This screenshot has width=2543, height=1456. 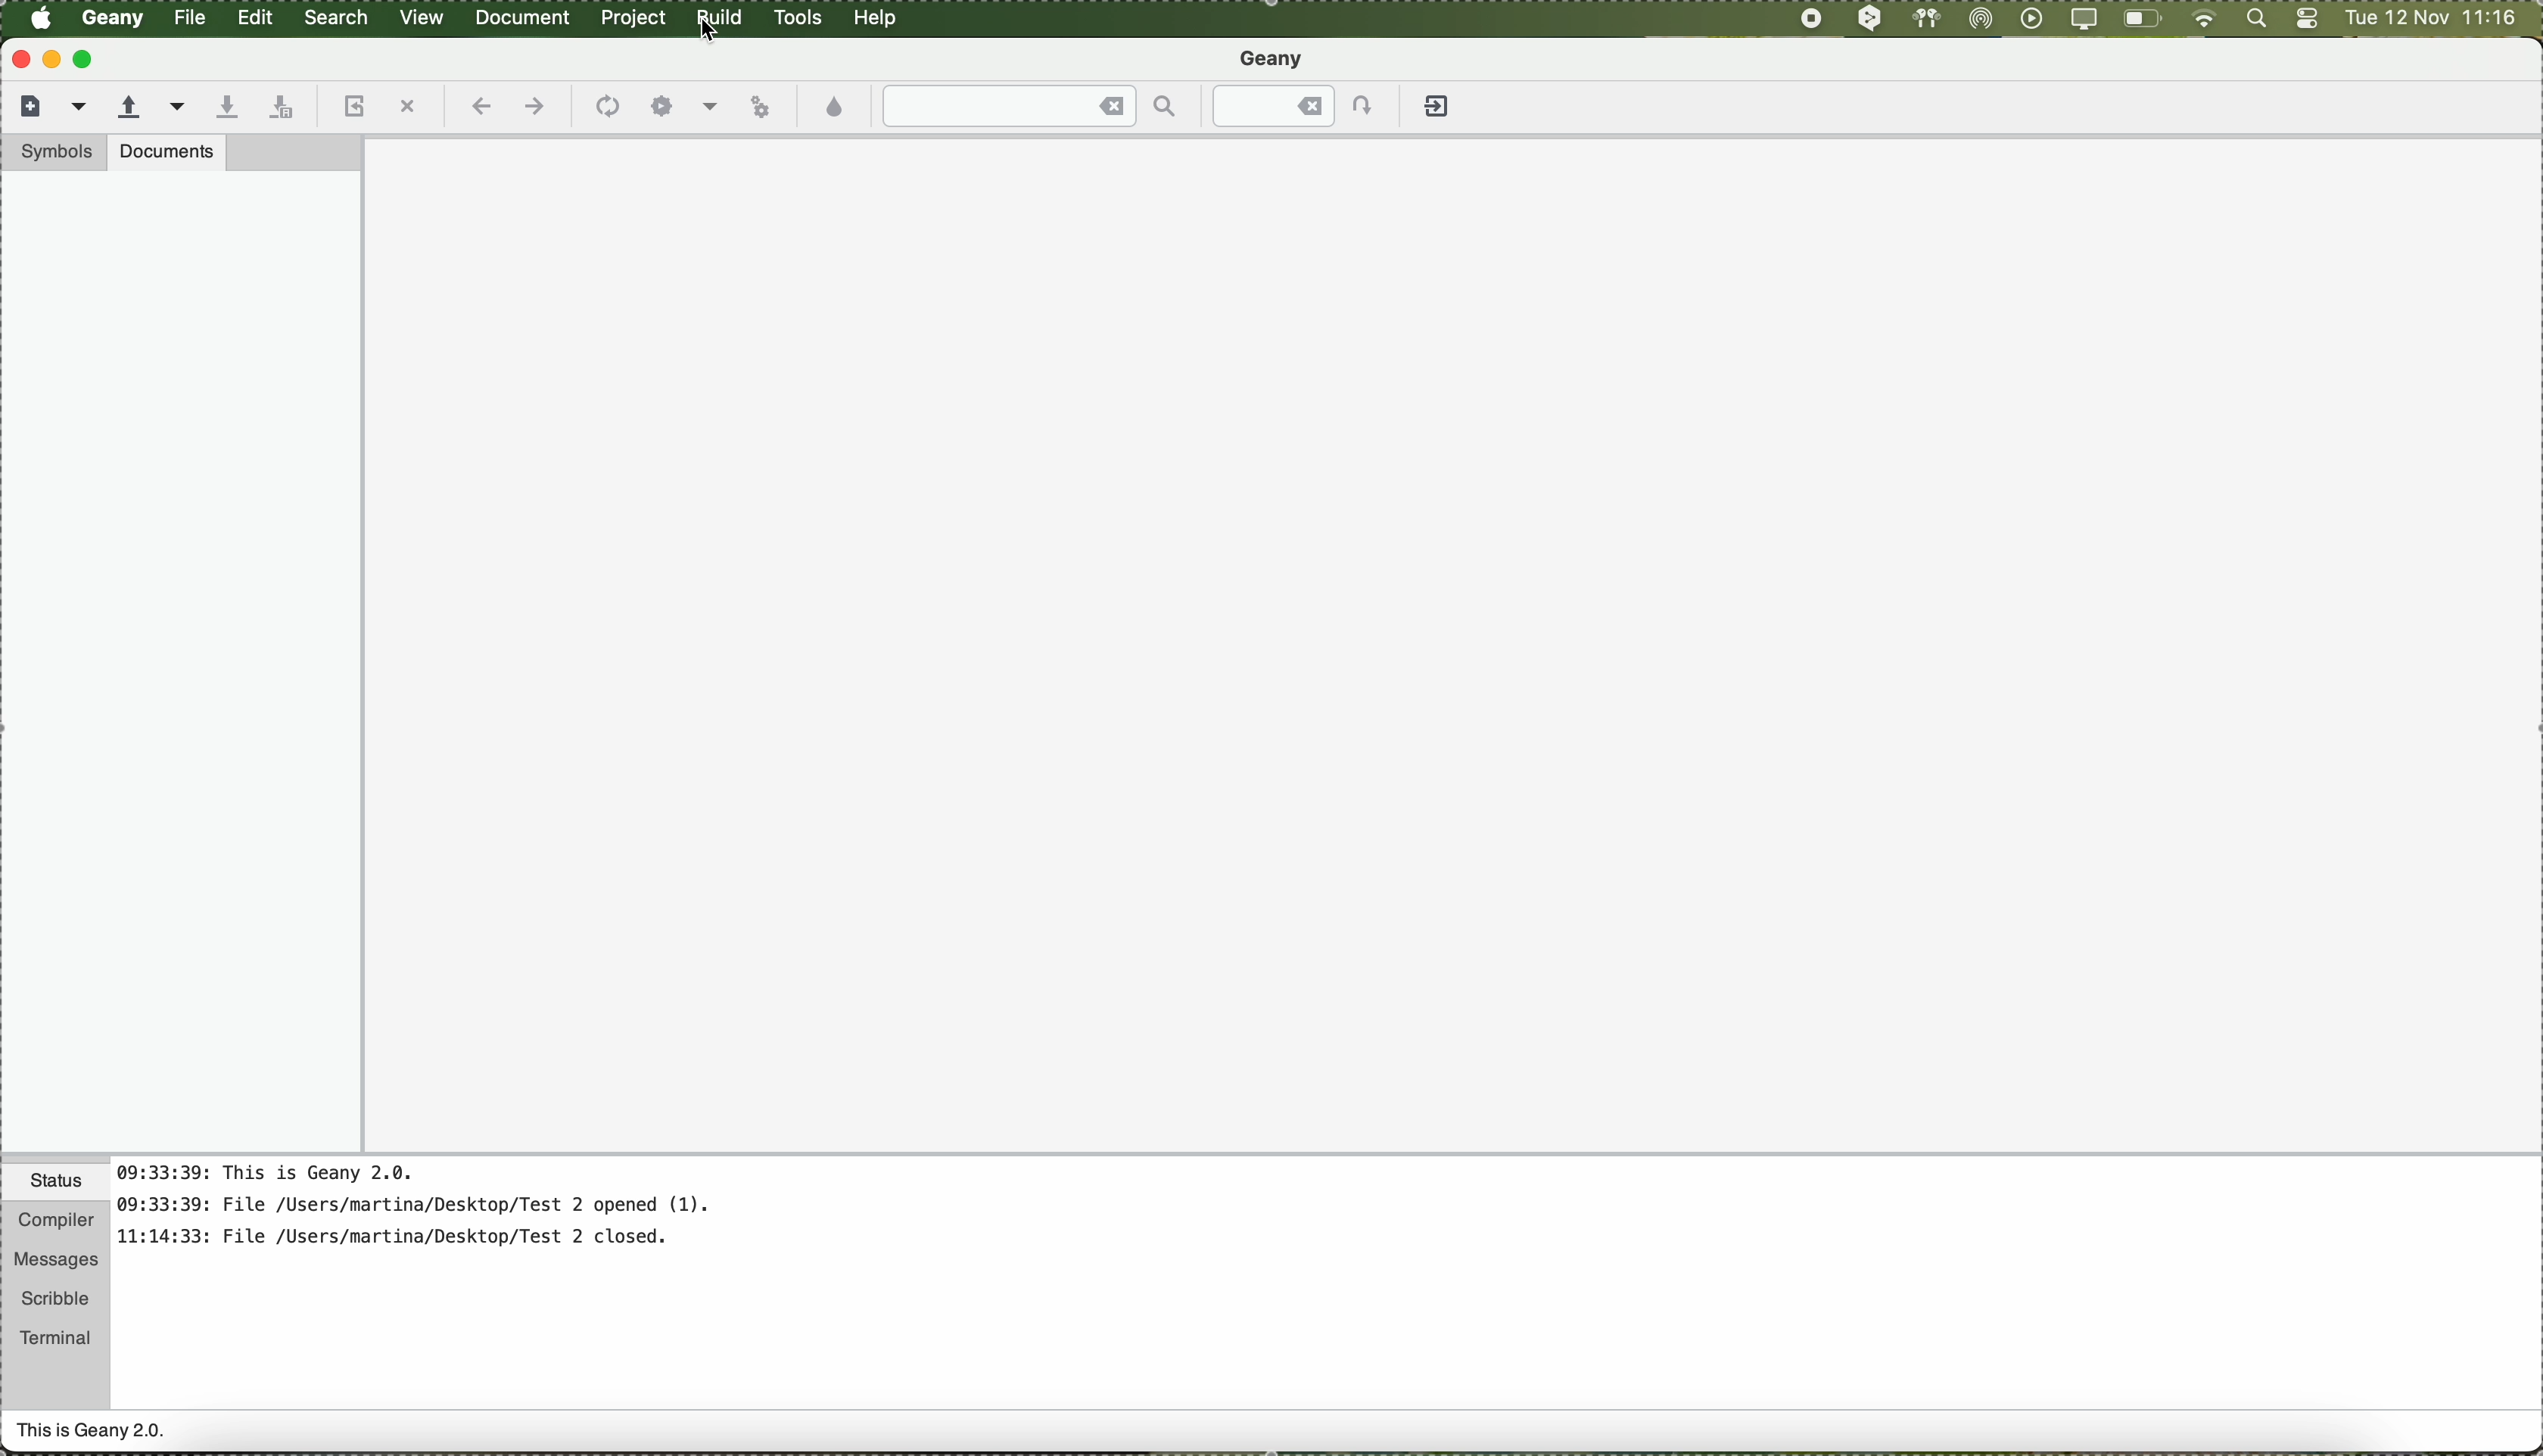 I want to click on navigate foward a location, so click(x=533, y=107).